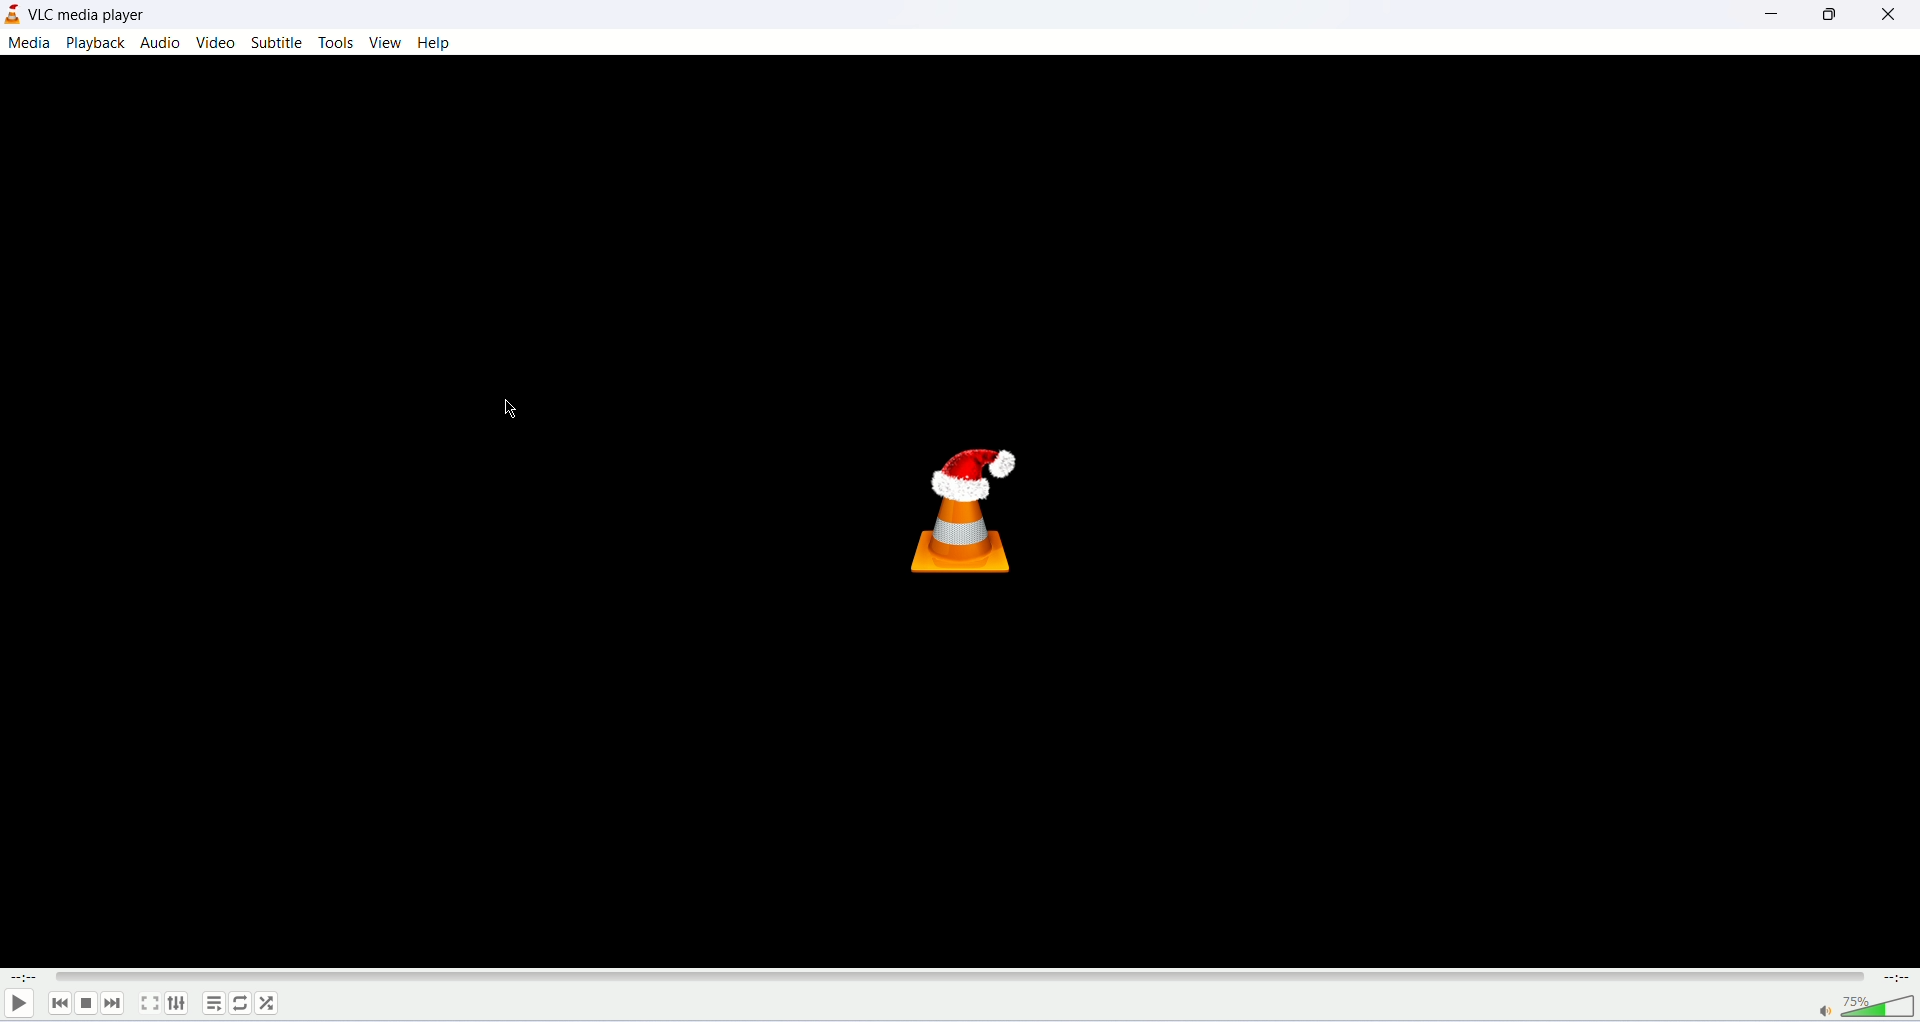 This screenshot has width=1920, height=1022. I want to click on minimize, so click(1780, 12).